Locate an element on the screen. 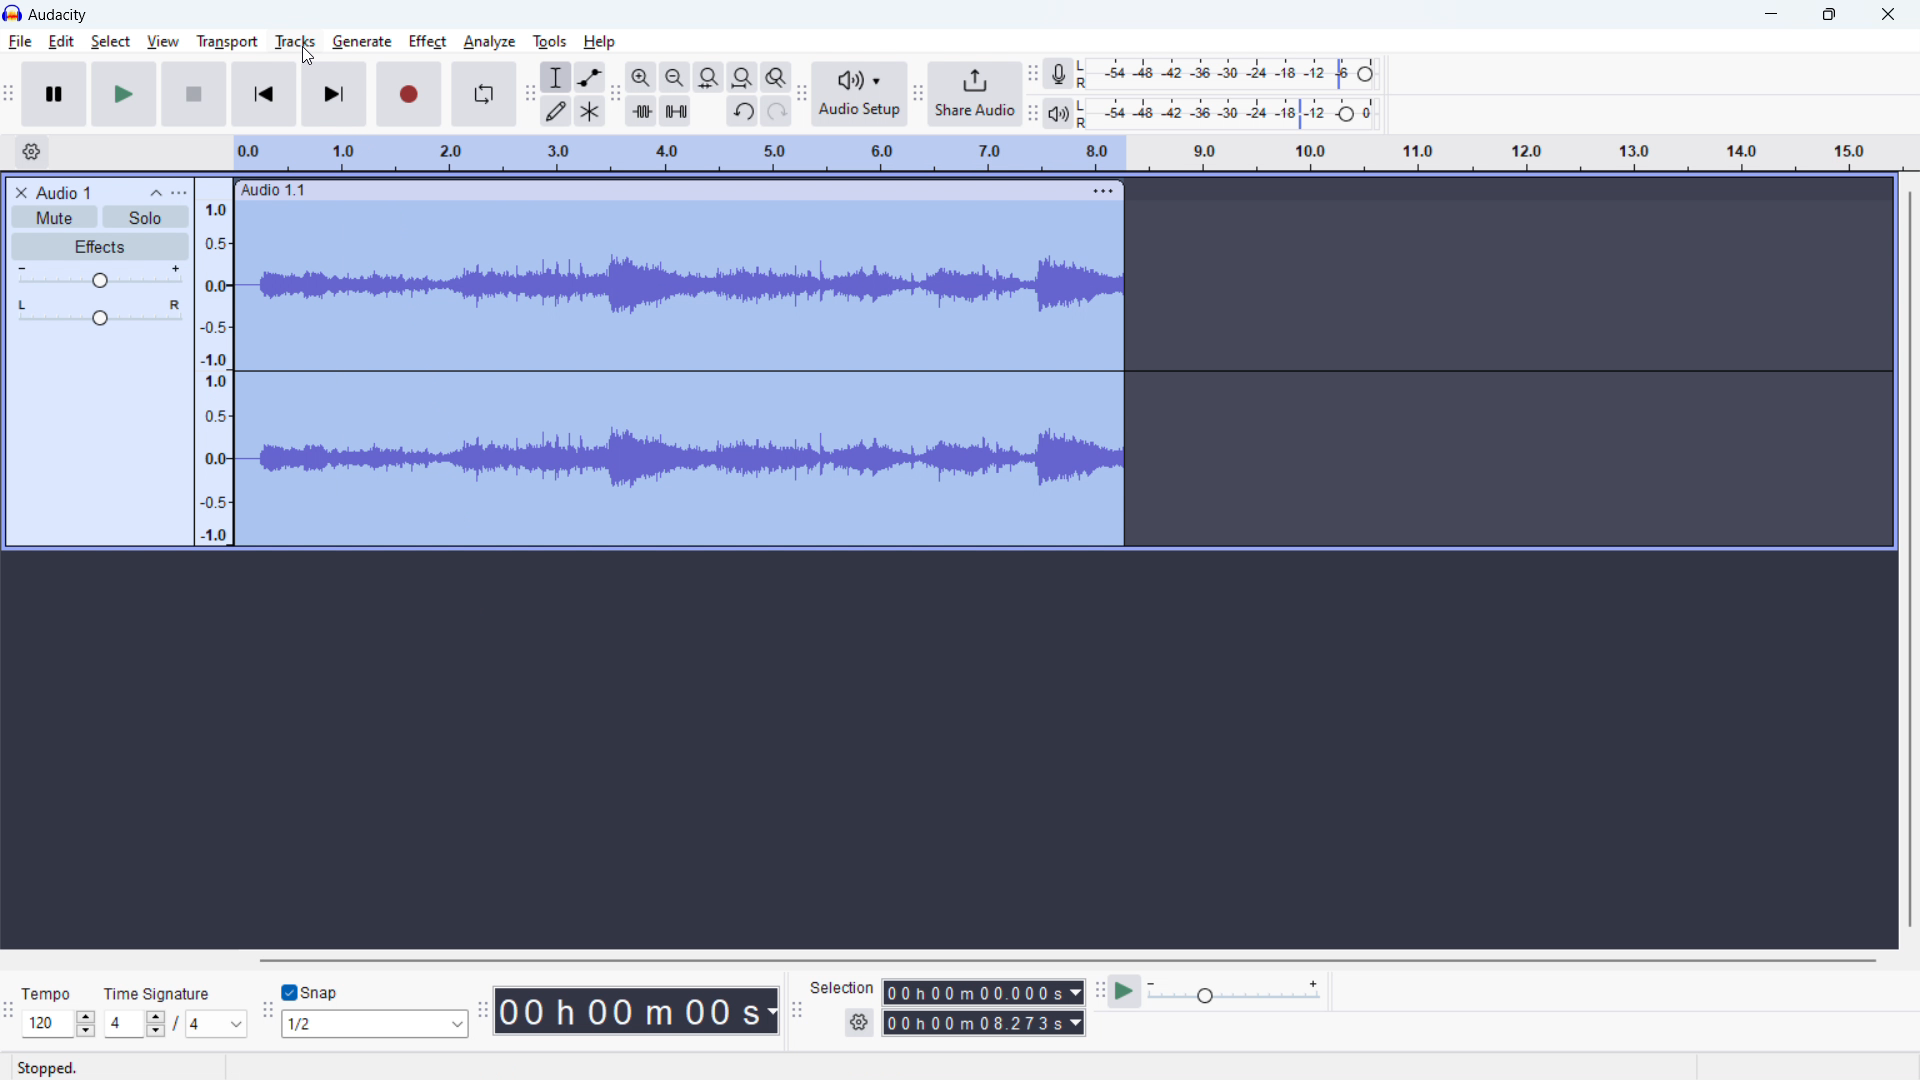  tools toolbar is located at coordinates (529, 93).